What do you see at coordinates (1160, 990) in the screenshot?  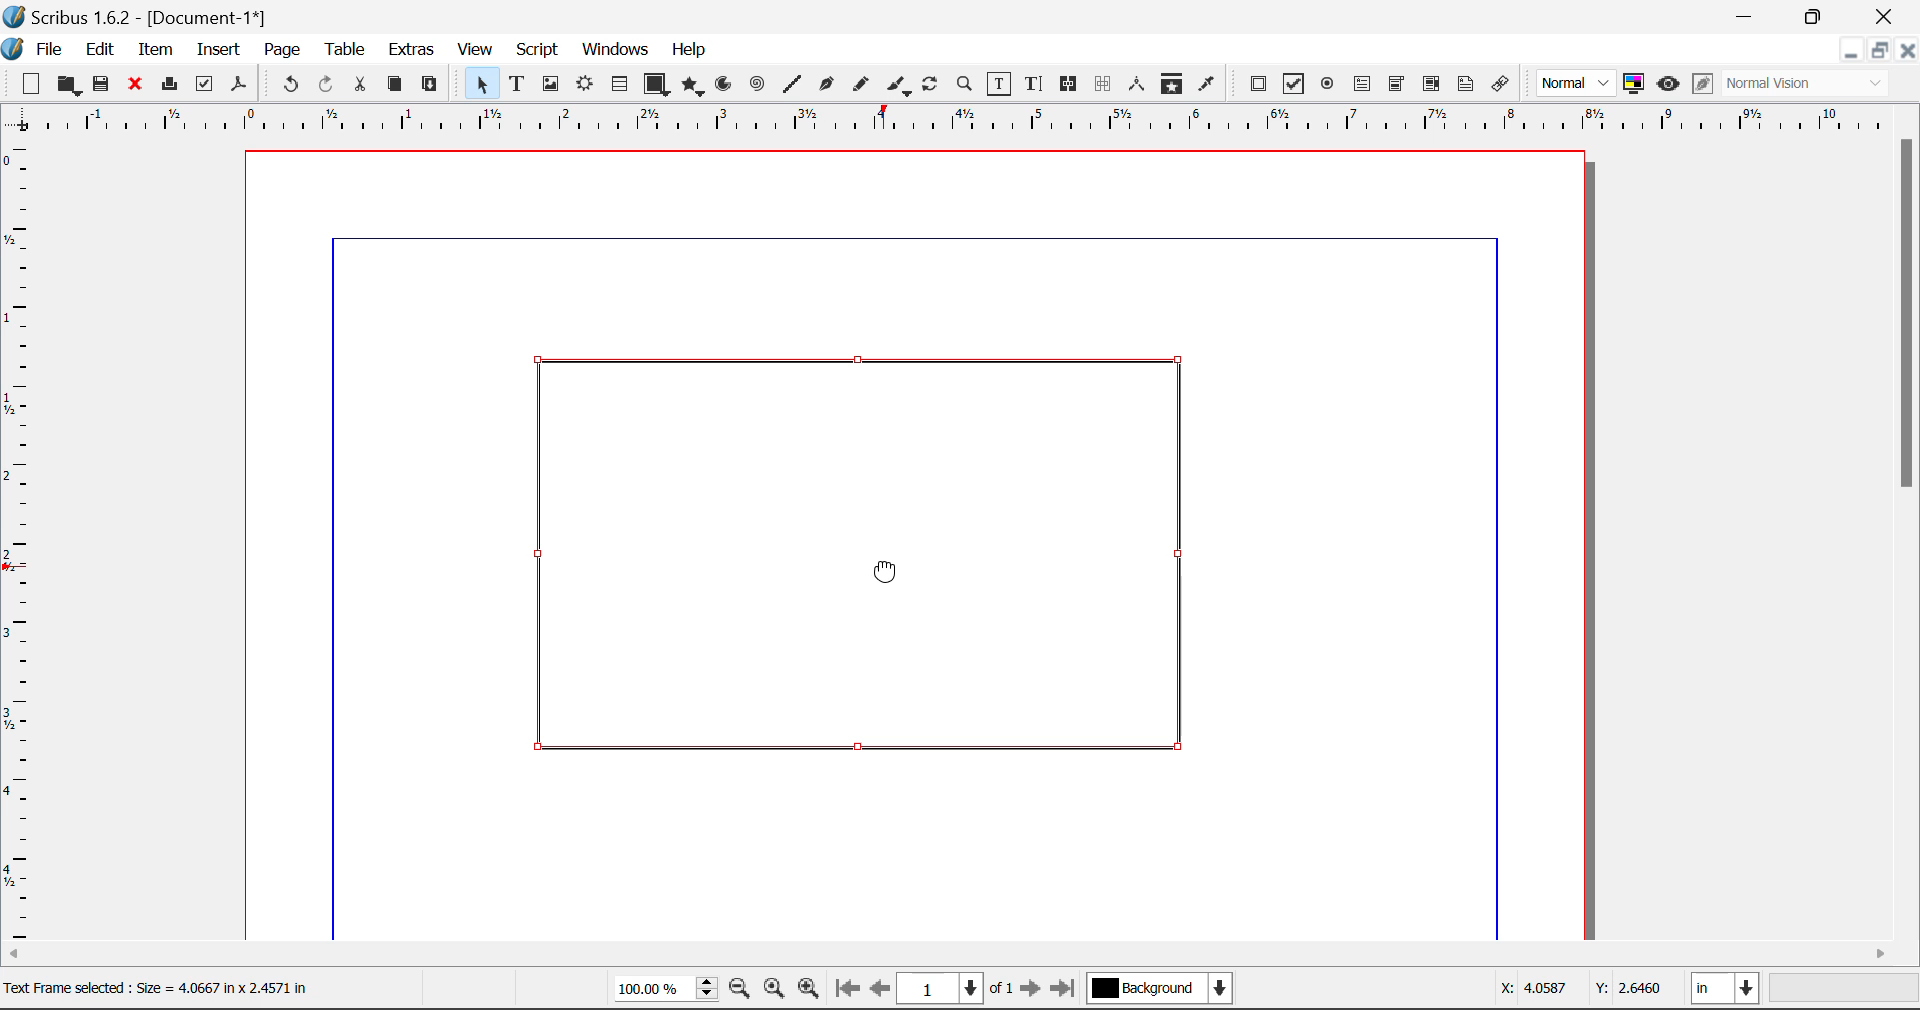 I see `Background` at bounding box center [1160, 990].